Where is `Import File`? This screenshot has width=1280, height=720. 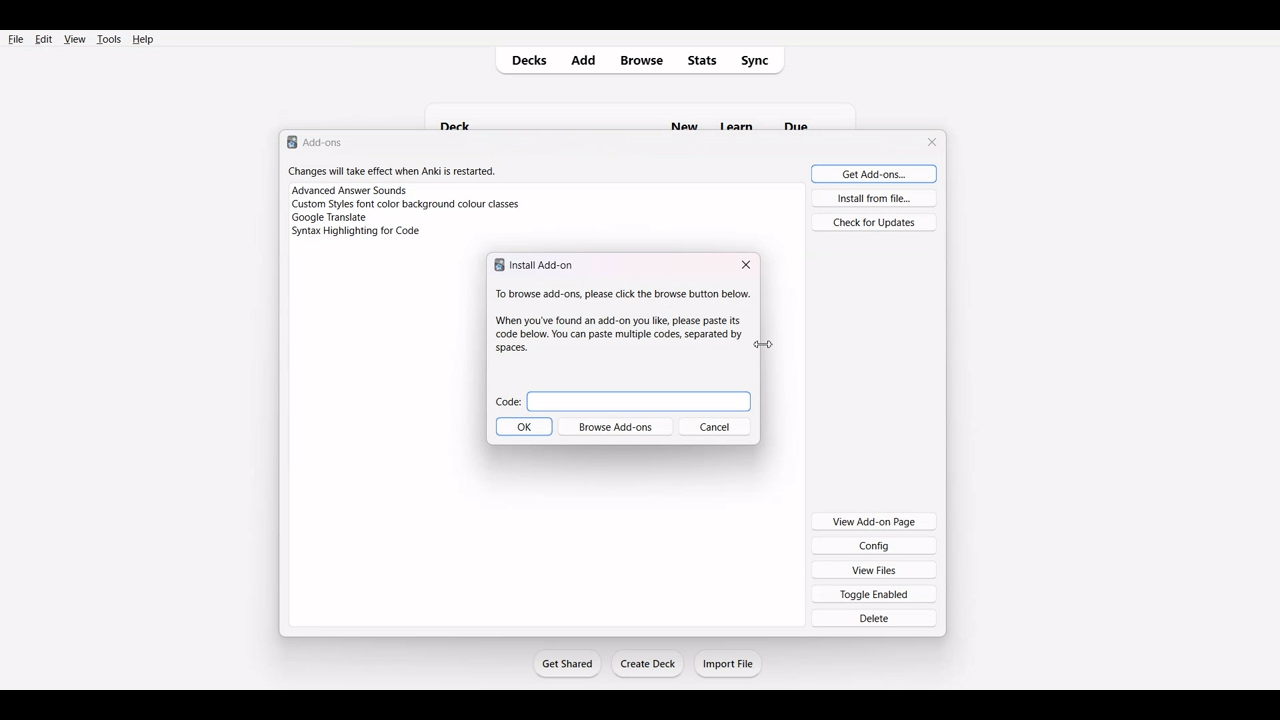
Import File is located at coordinates (729, 663).